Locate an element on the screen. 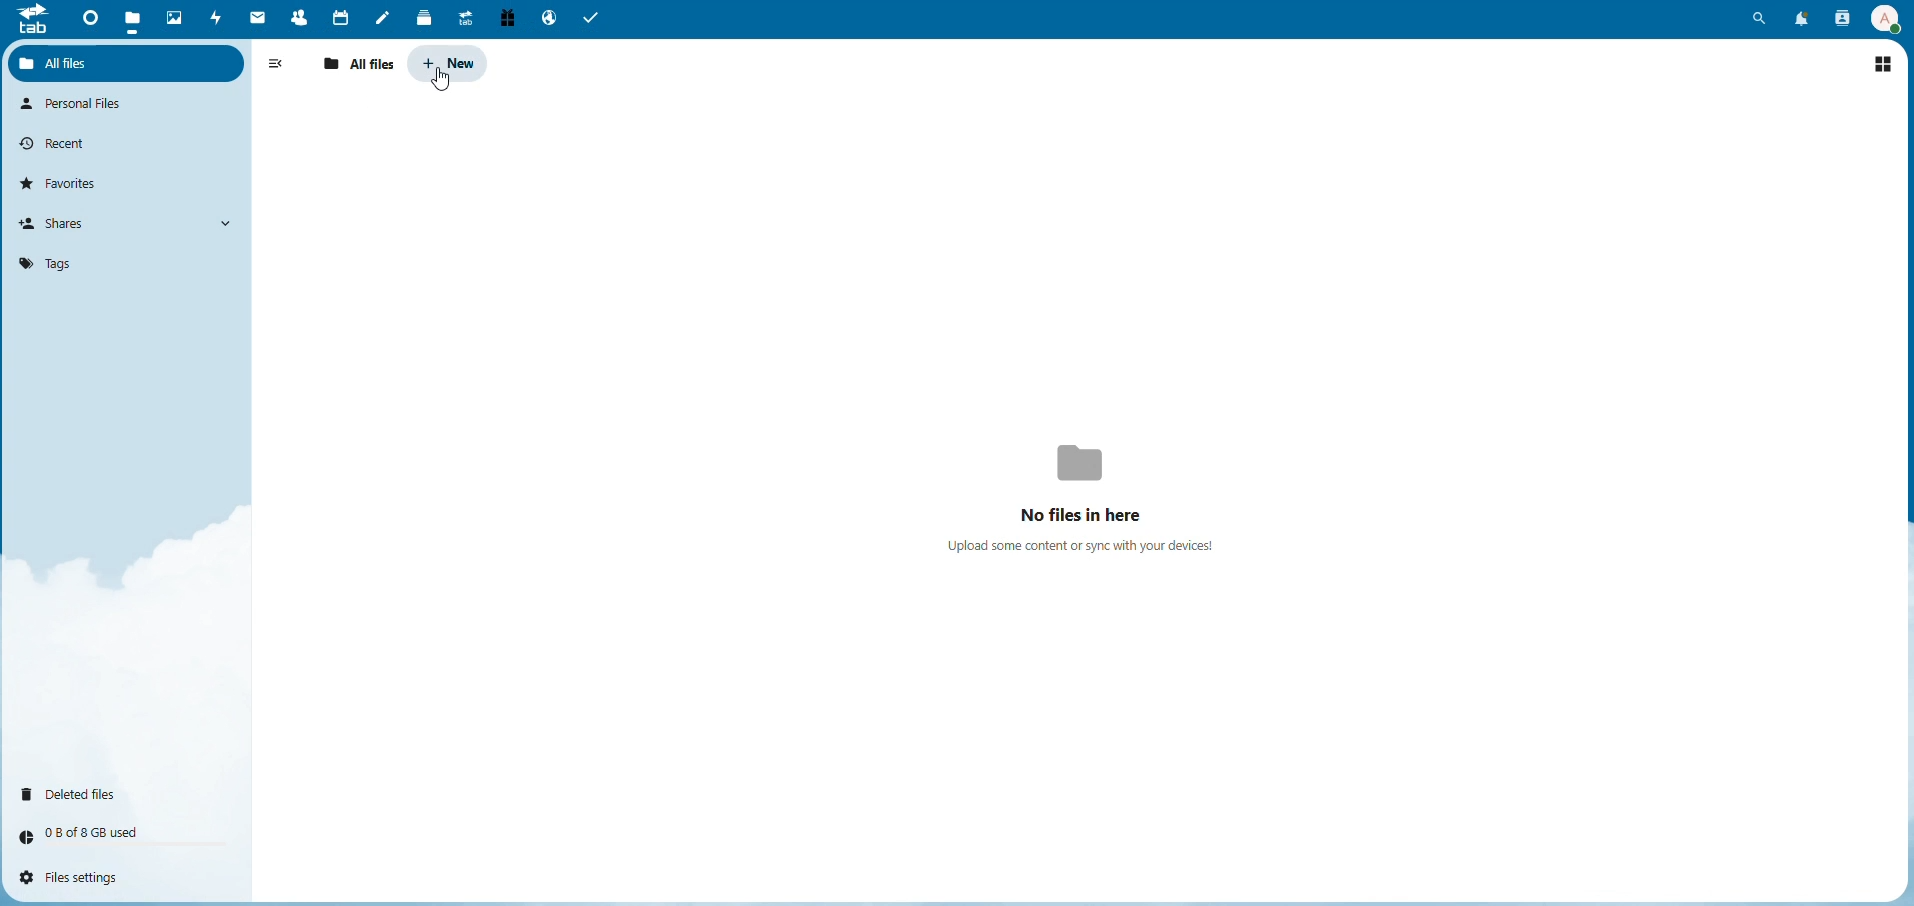 The width and height of the screenshot is (1914, 906). Contacts is located at coordinates (1839, 19).